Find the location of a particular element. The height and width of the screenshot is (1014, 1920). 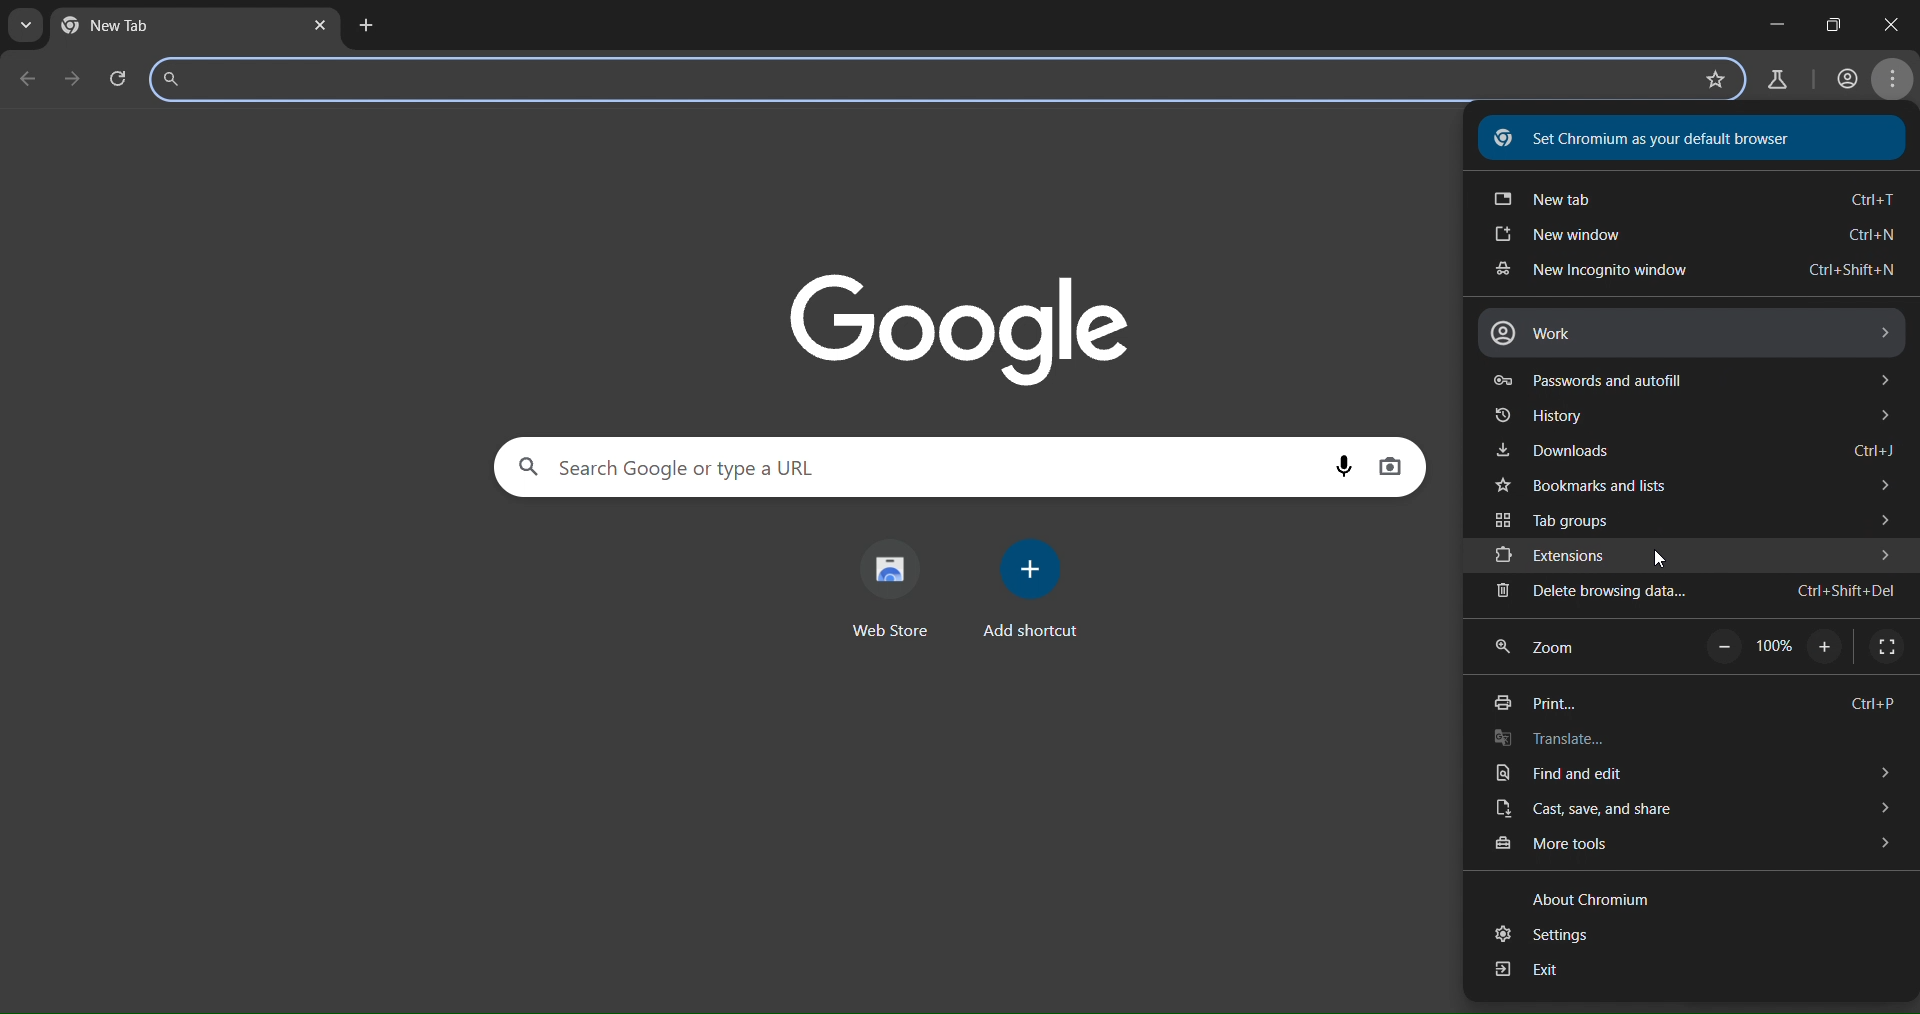

extensions is located at coordinates (1691, 557).